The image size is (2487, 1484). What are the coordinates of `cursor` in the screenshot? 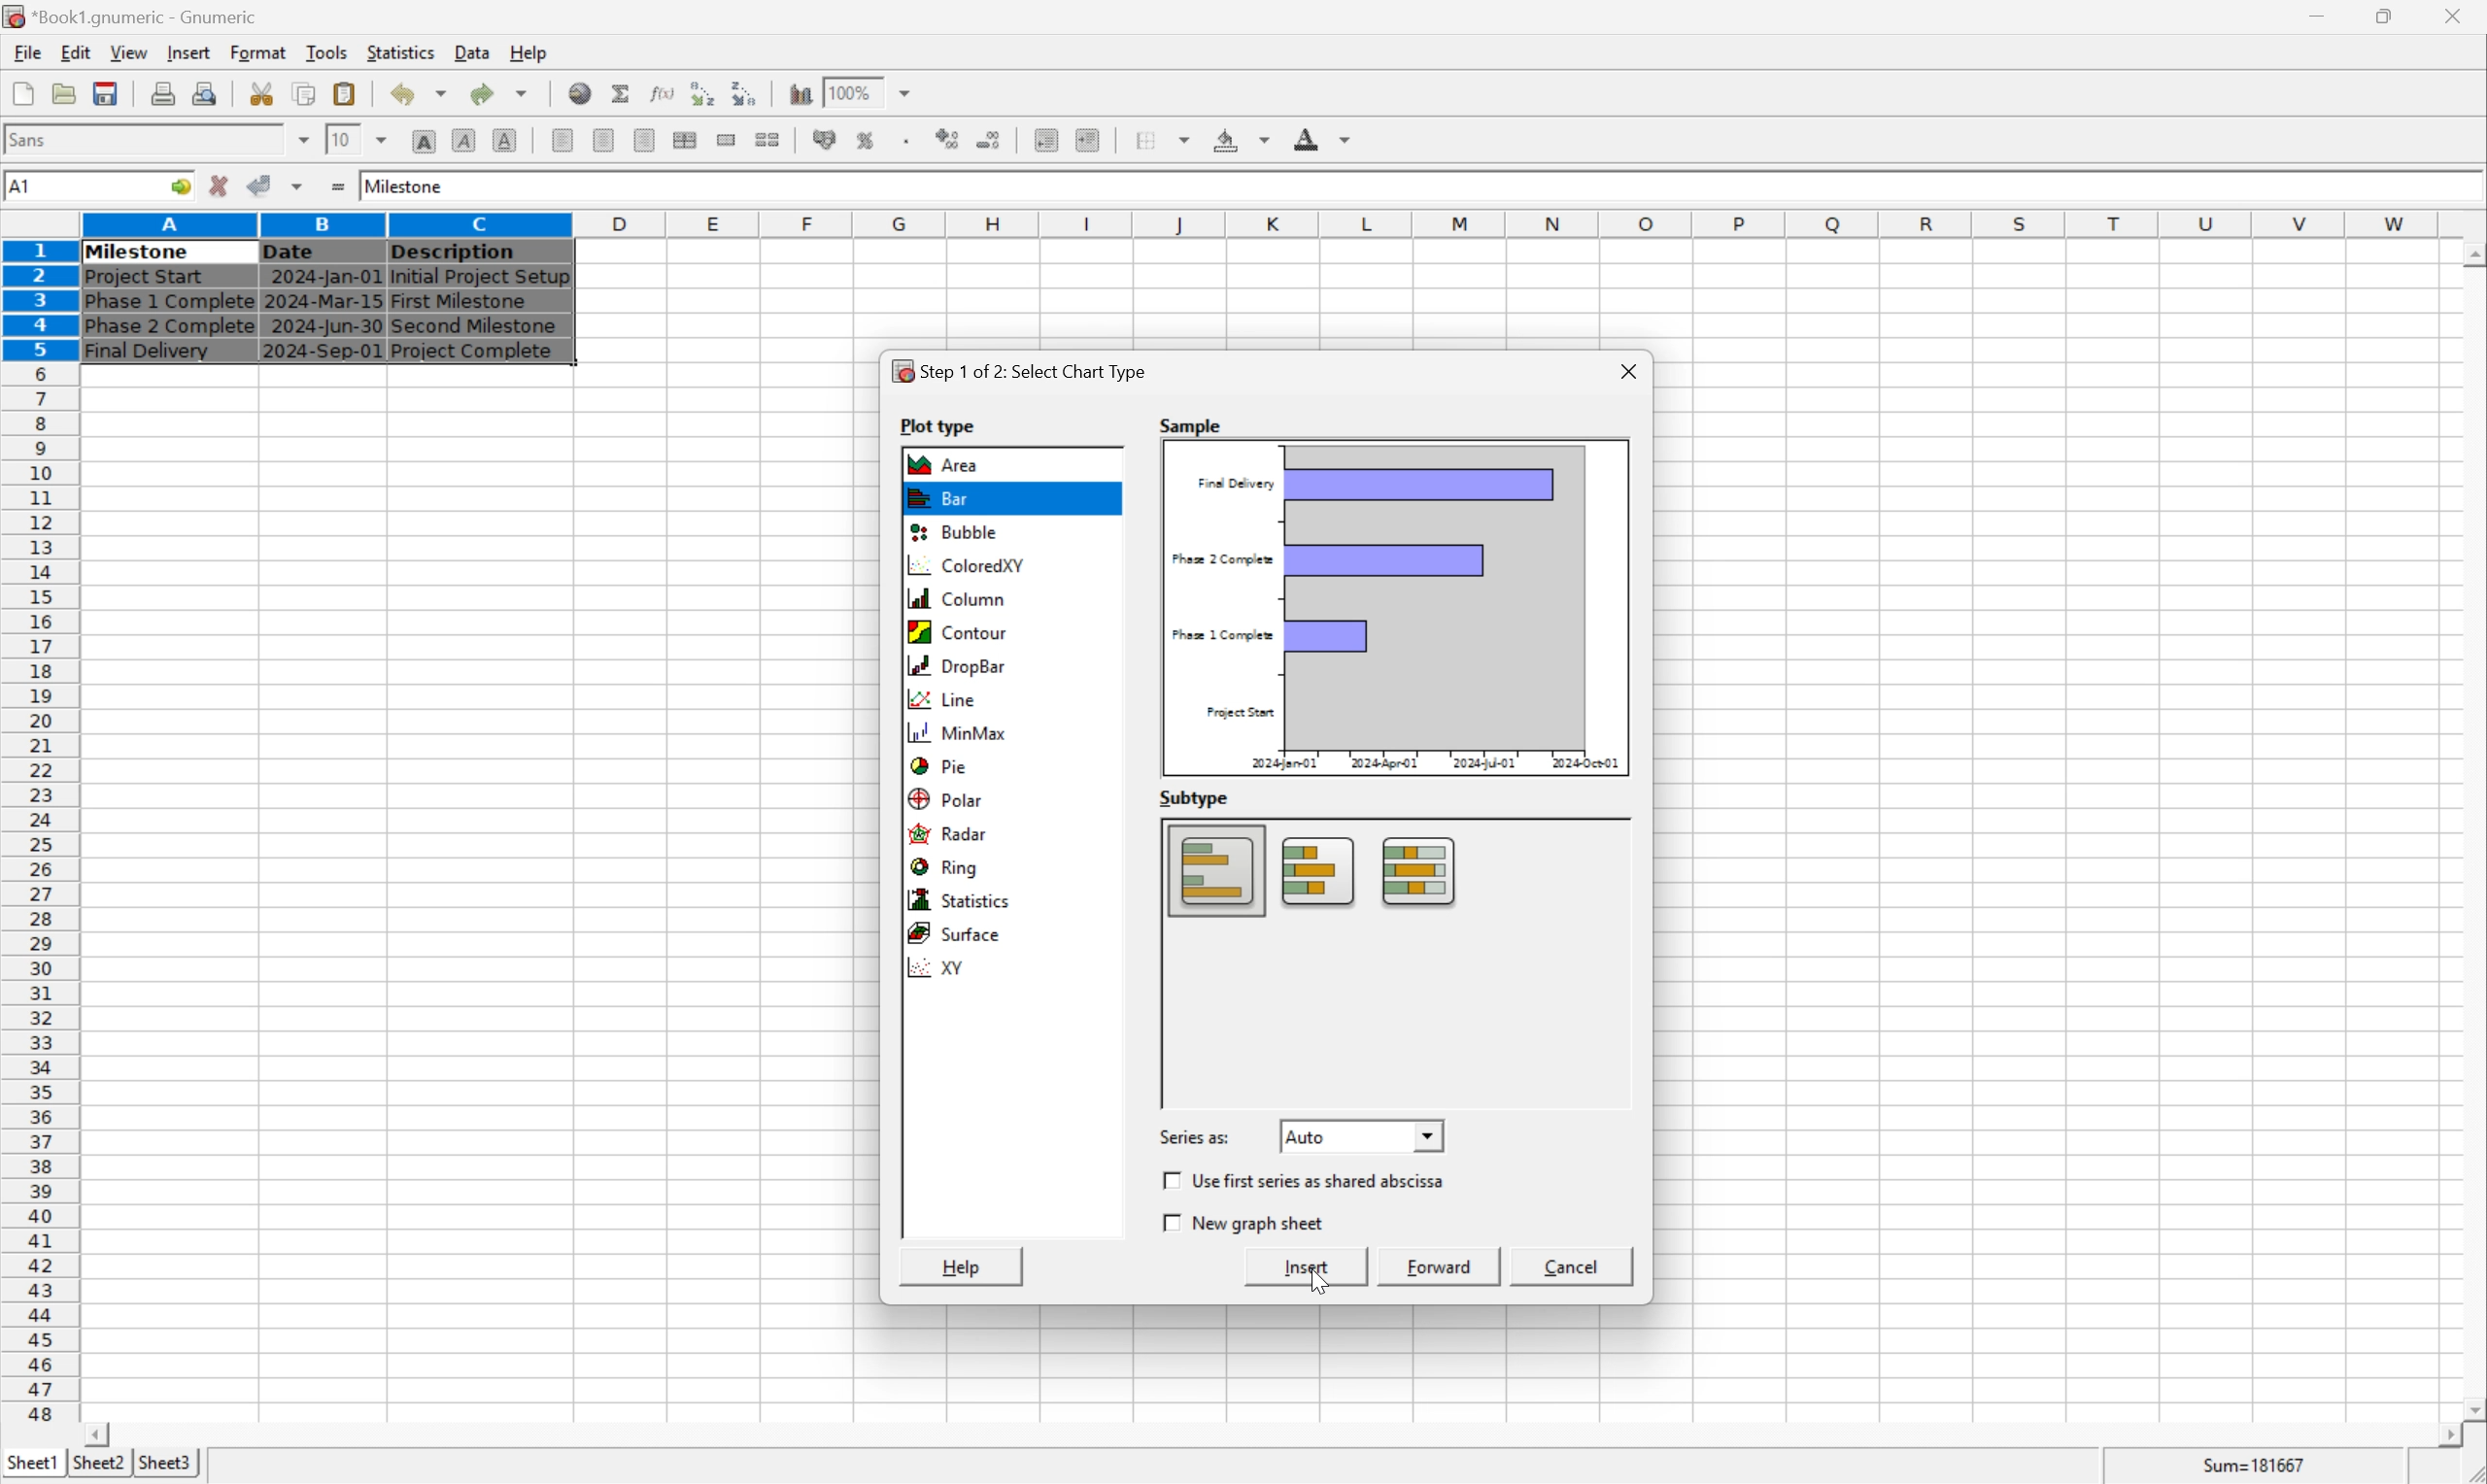 It's located at (1314, 1280).